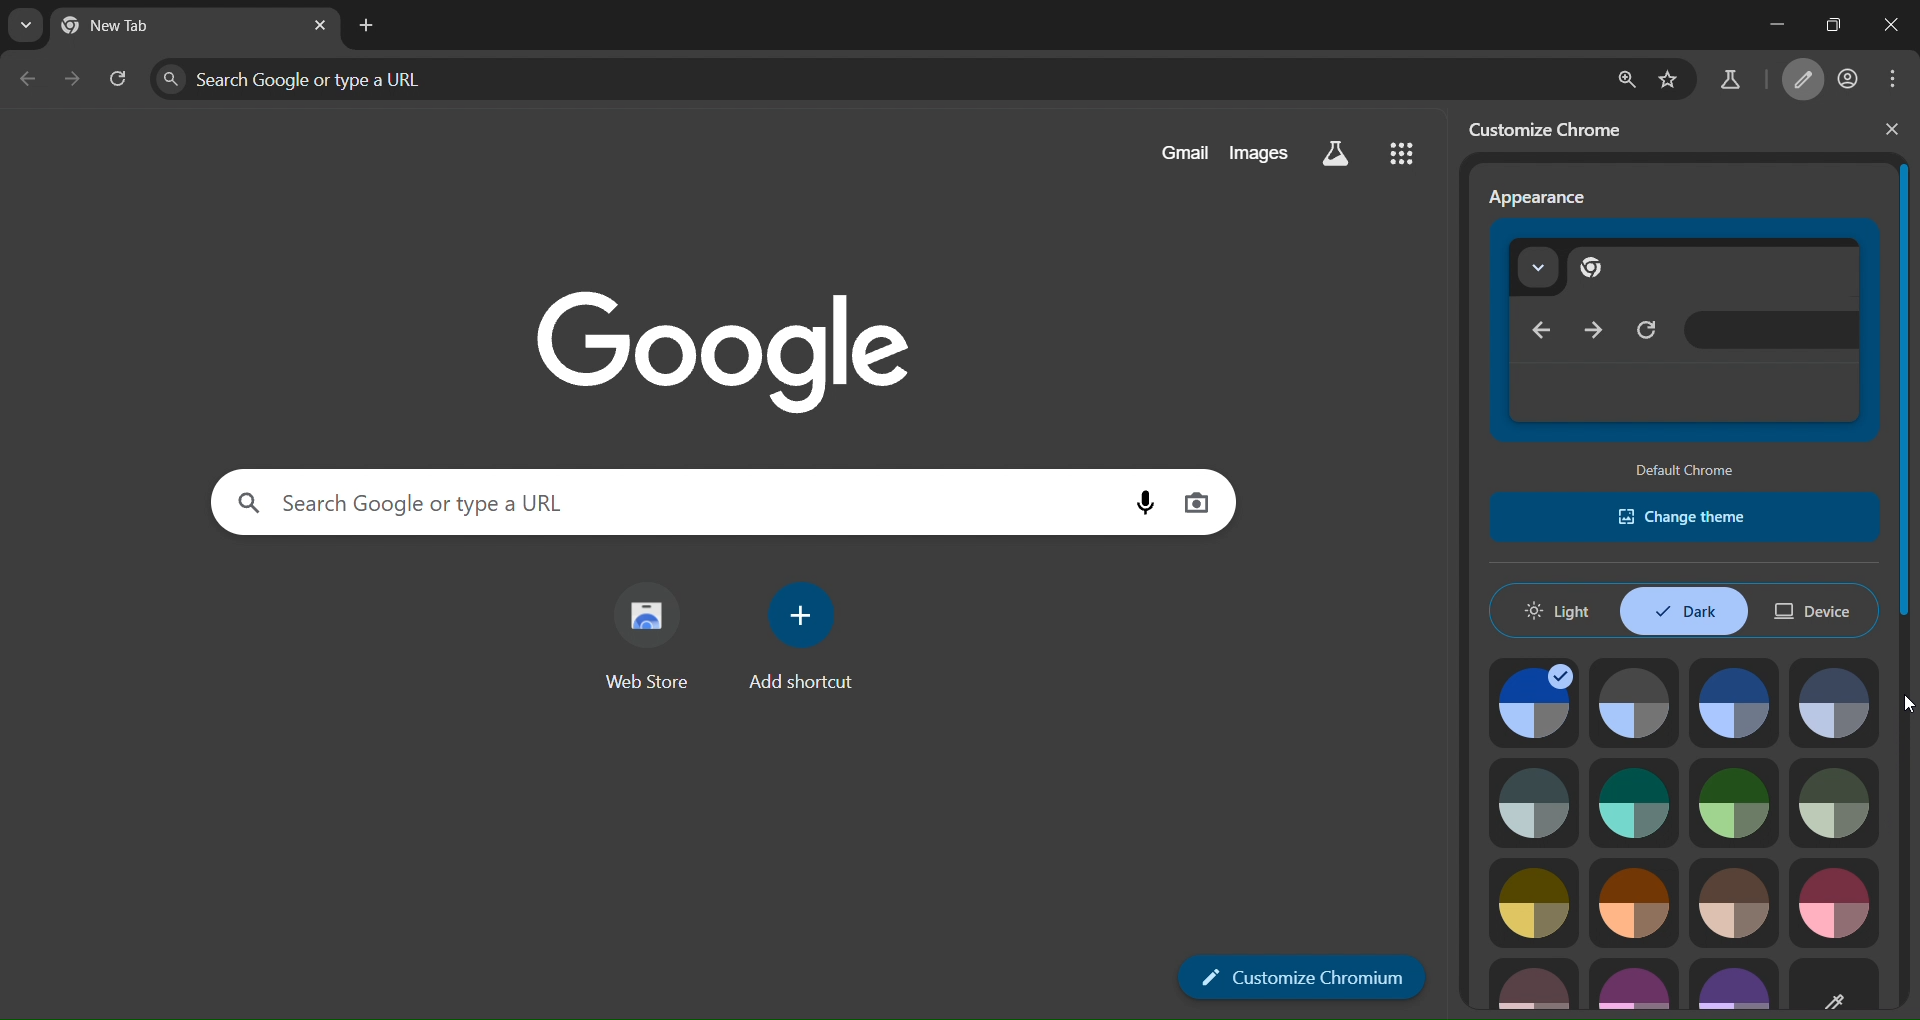 The height and width of the screenshot is (1020, 1920). Describe the element at coordinates (1807, 81) in the screenshot. I see `customize chromium` at that location.